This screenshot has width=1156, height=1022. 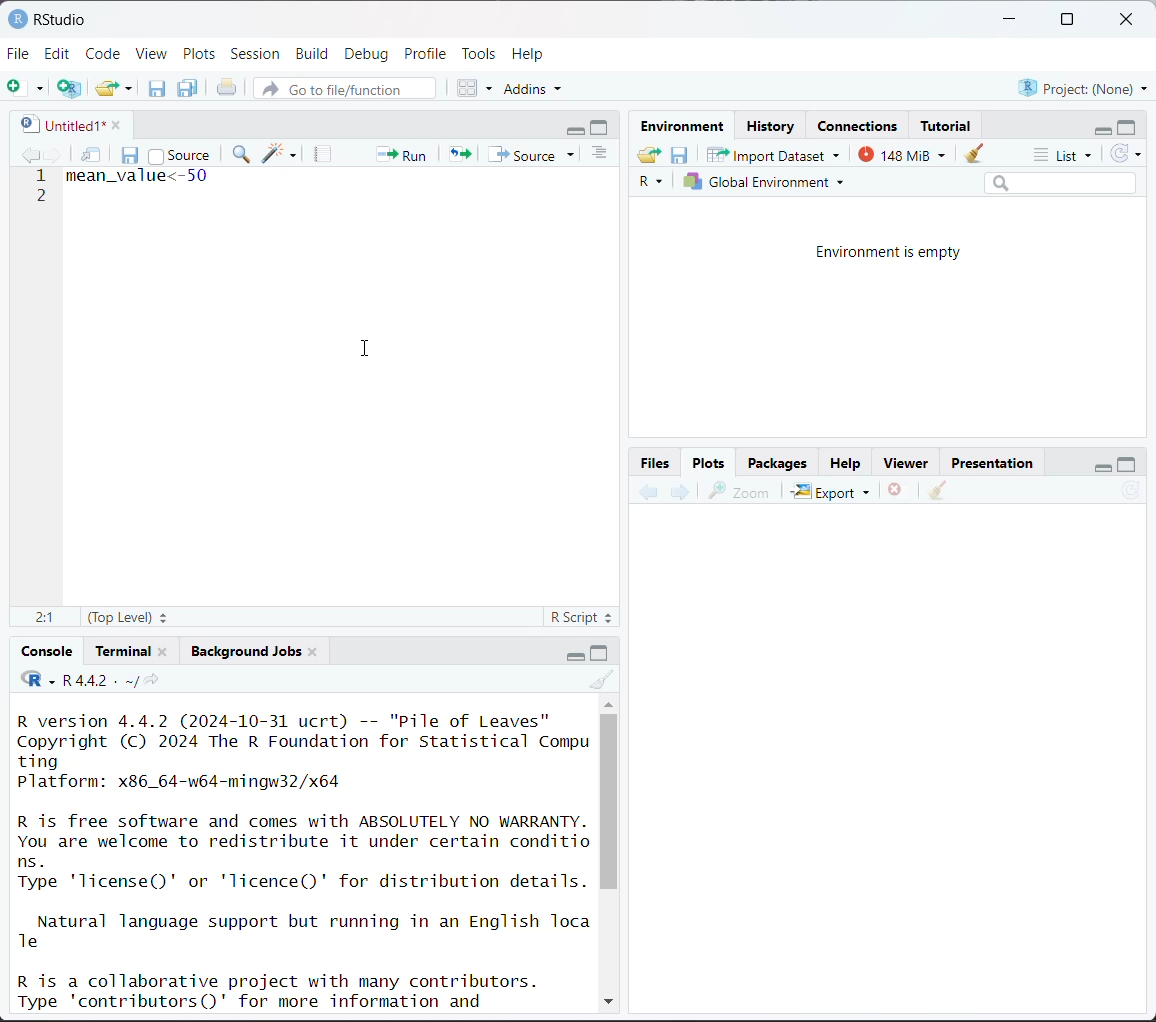 What do you see at coordinates (1060, 182) in the screenshot?
I see `search` at bounding box center [1060, 182].